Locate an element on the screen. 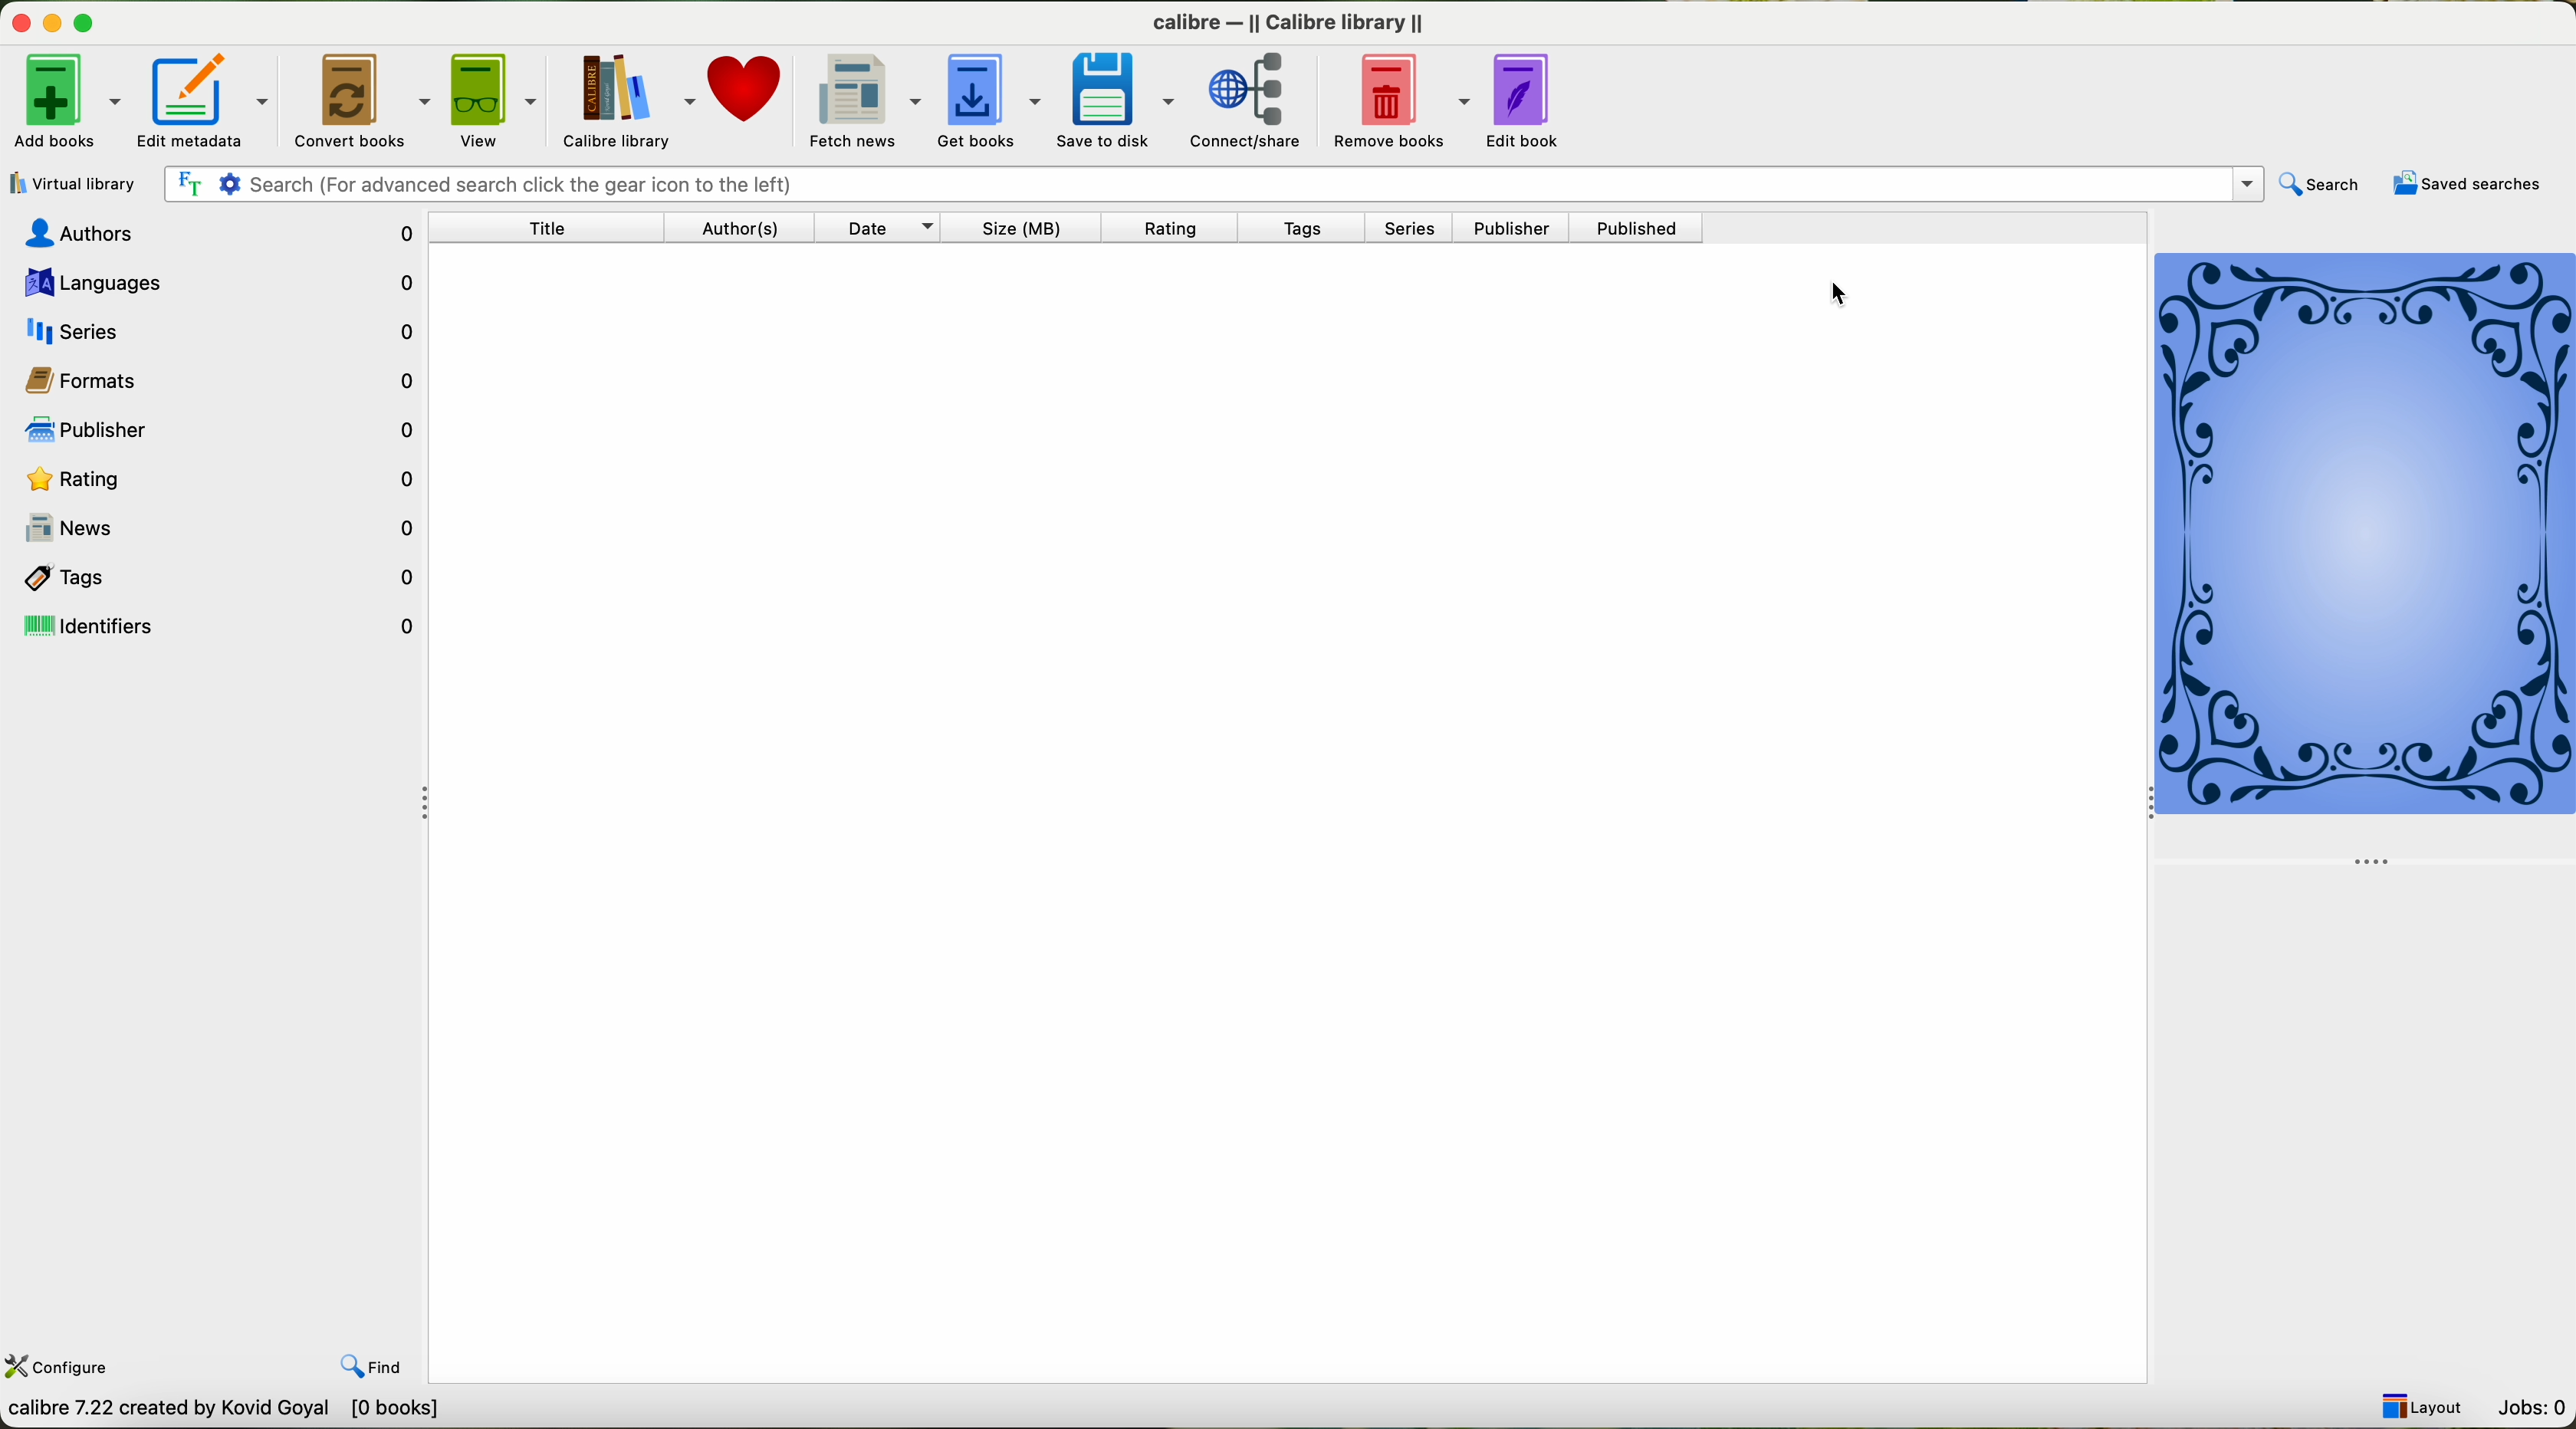 The width and height of the screenshot is (2576, 1429). convert books is located at coordinates (359, 98).